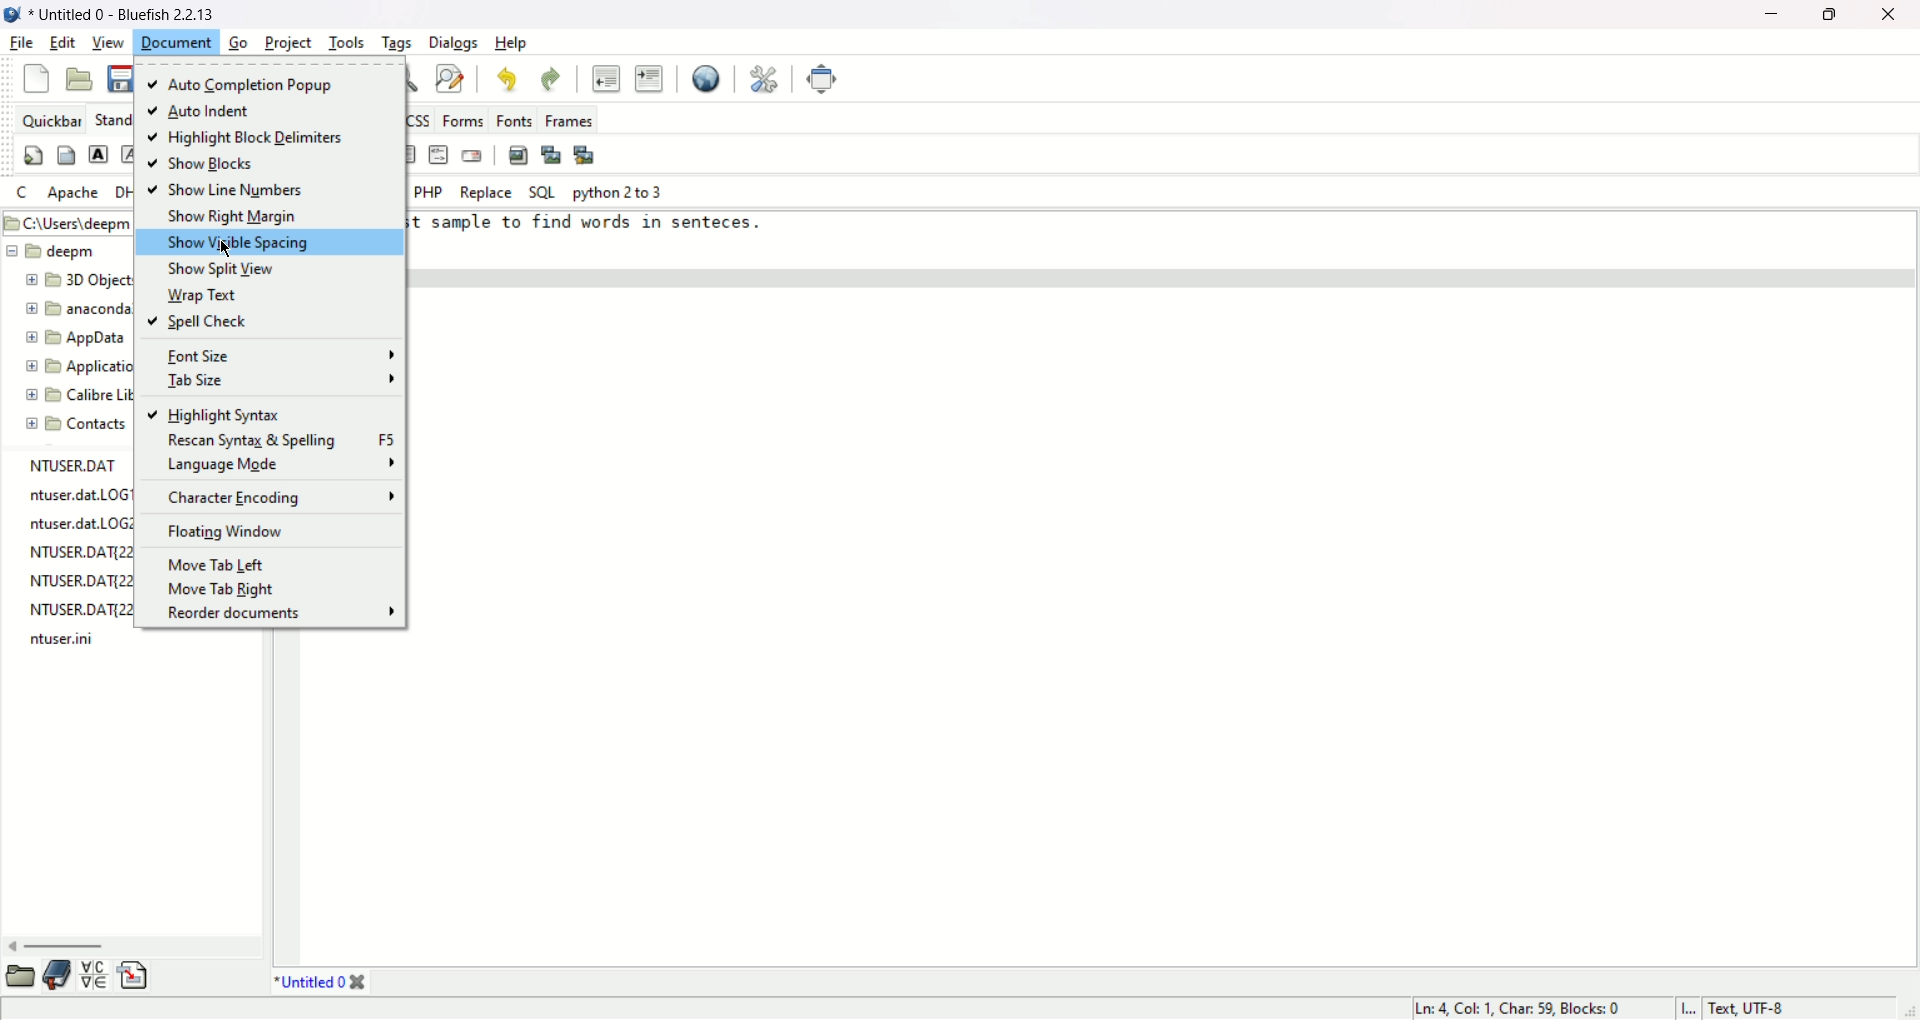 Image resolution: width=1920 pixels, height=1020 pixels. I want to click on file explorer, so click(19, 977).